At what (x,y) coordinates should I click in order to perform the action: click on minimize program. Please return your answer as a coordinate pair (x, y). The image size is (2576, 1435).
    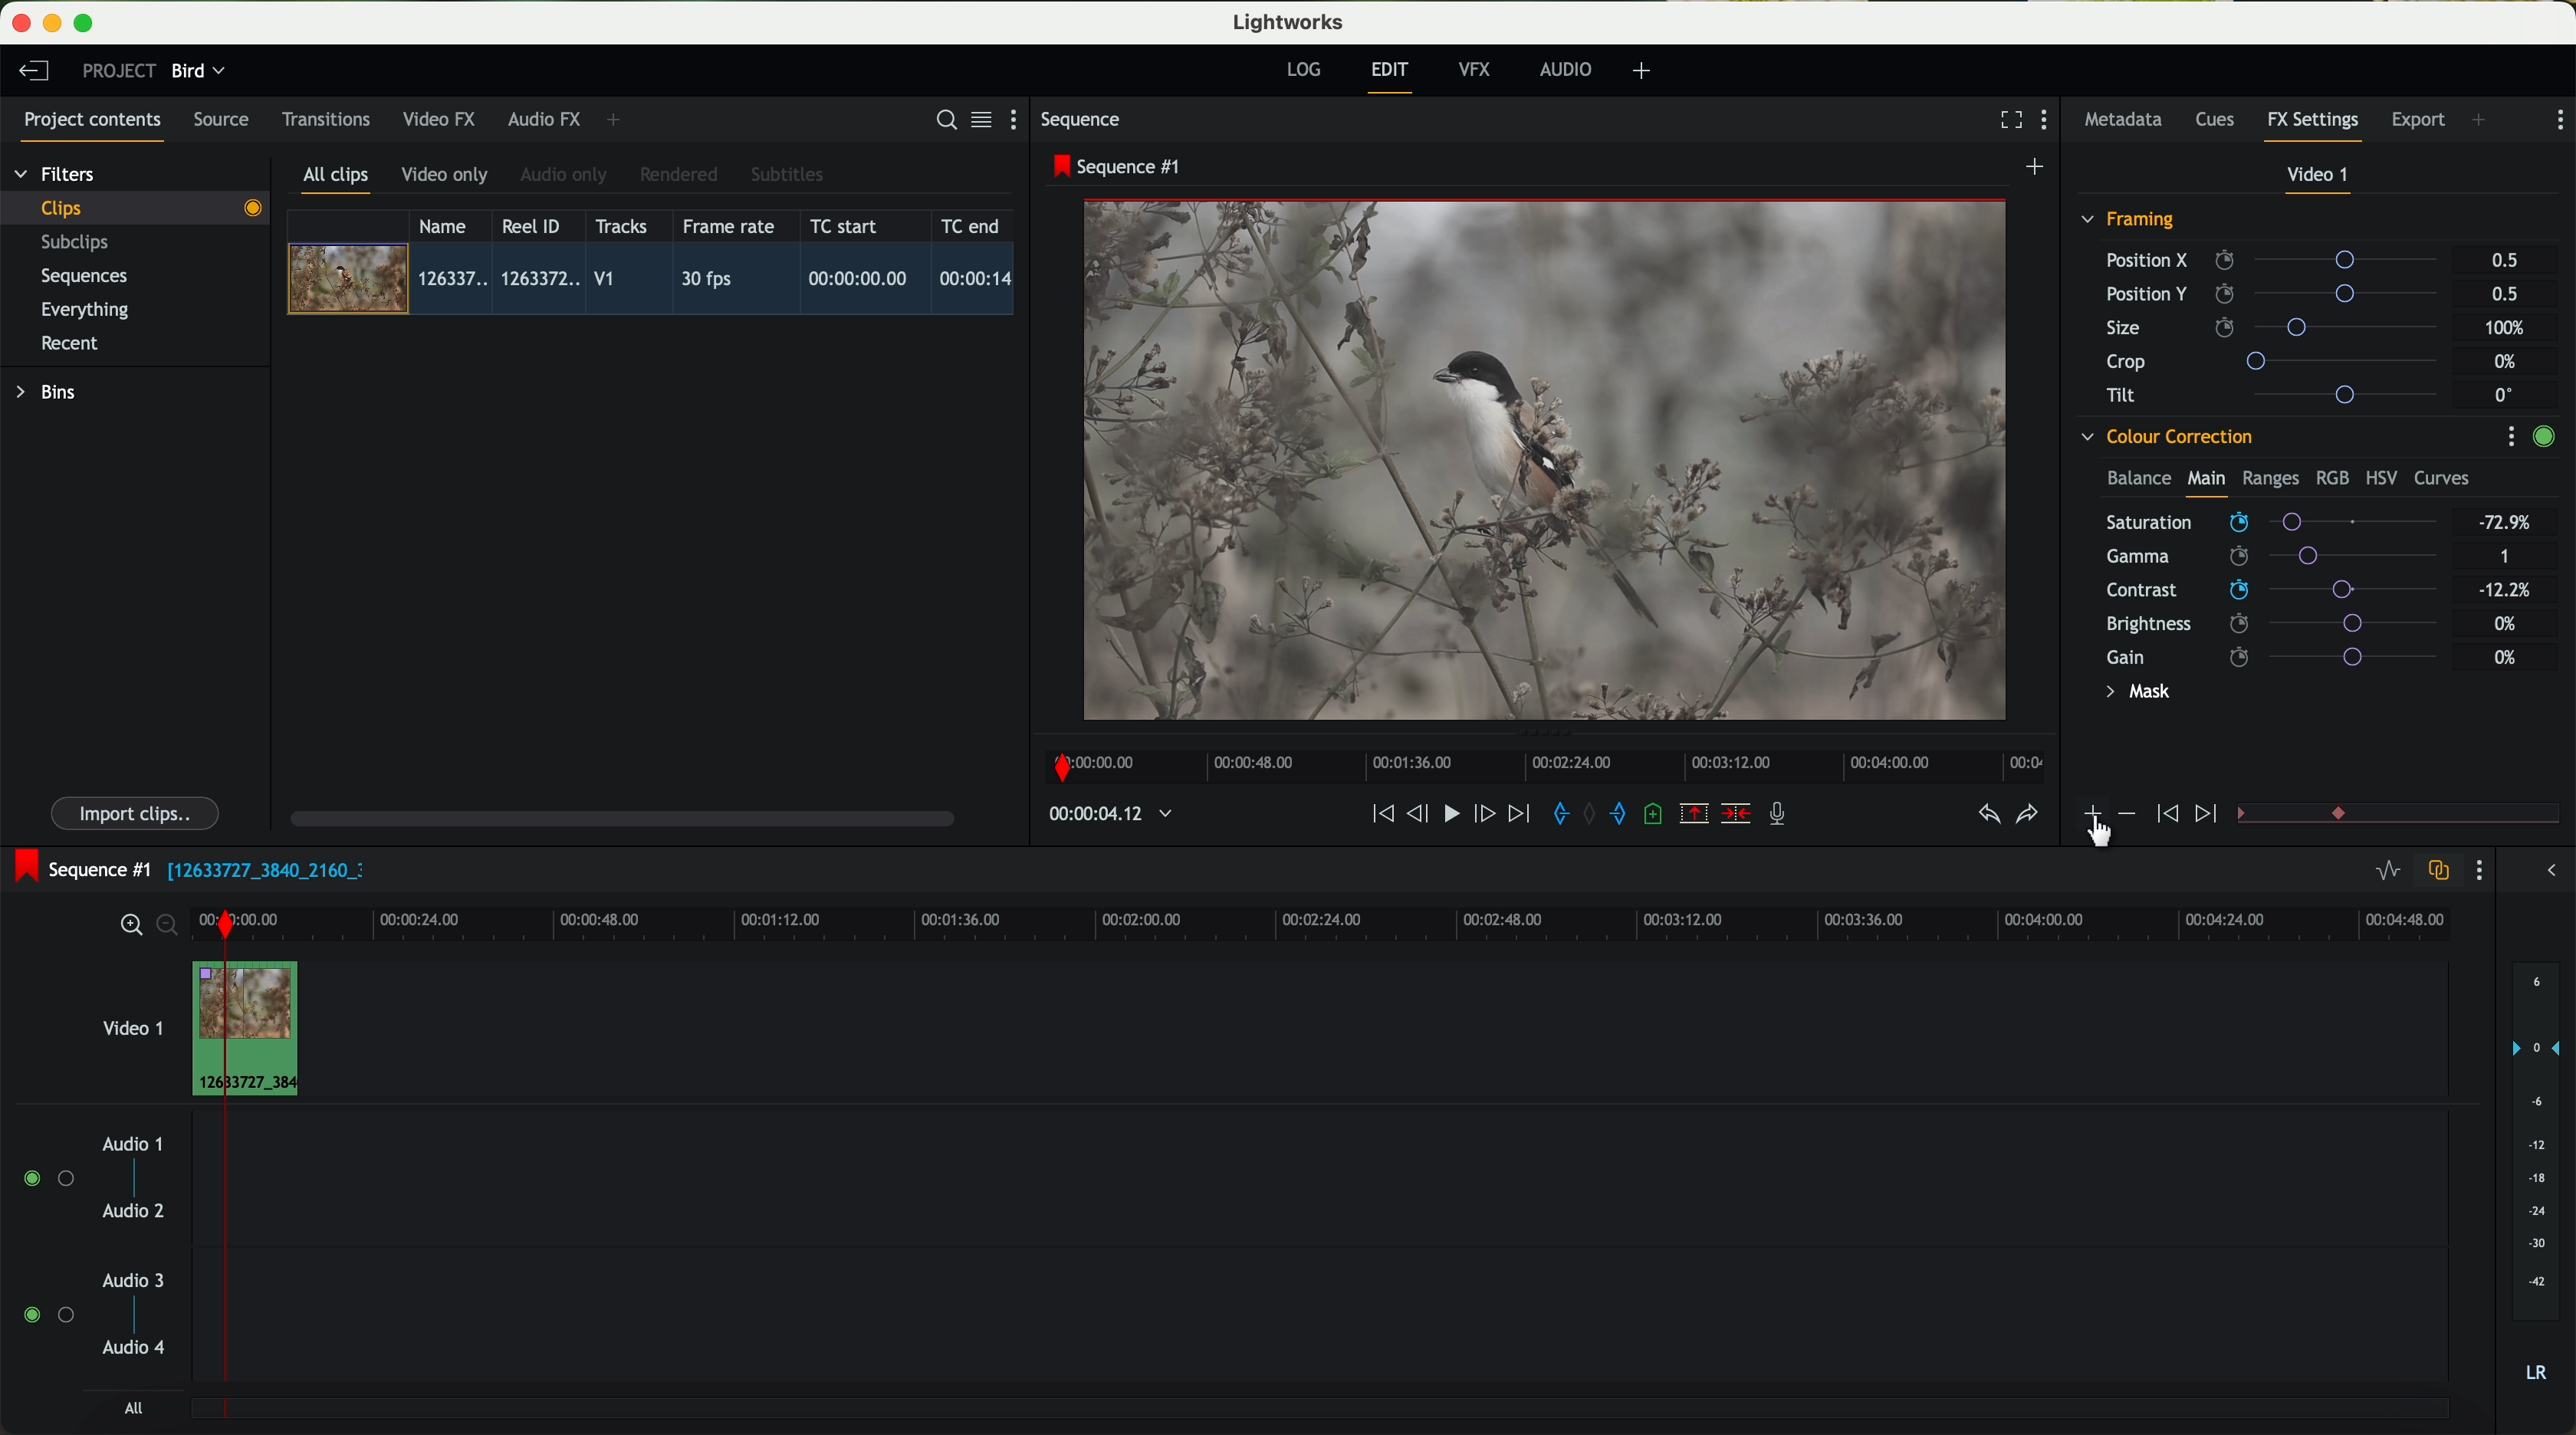
    Looking at the image, I should click on (56, 24).